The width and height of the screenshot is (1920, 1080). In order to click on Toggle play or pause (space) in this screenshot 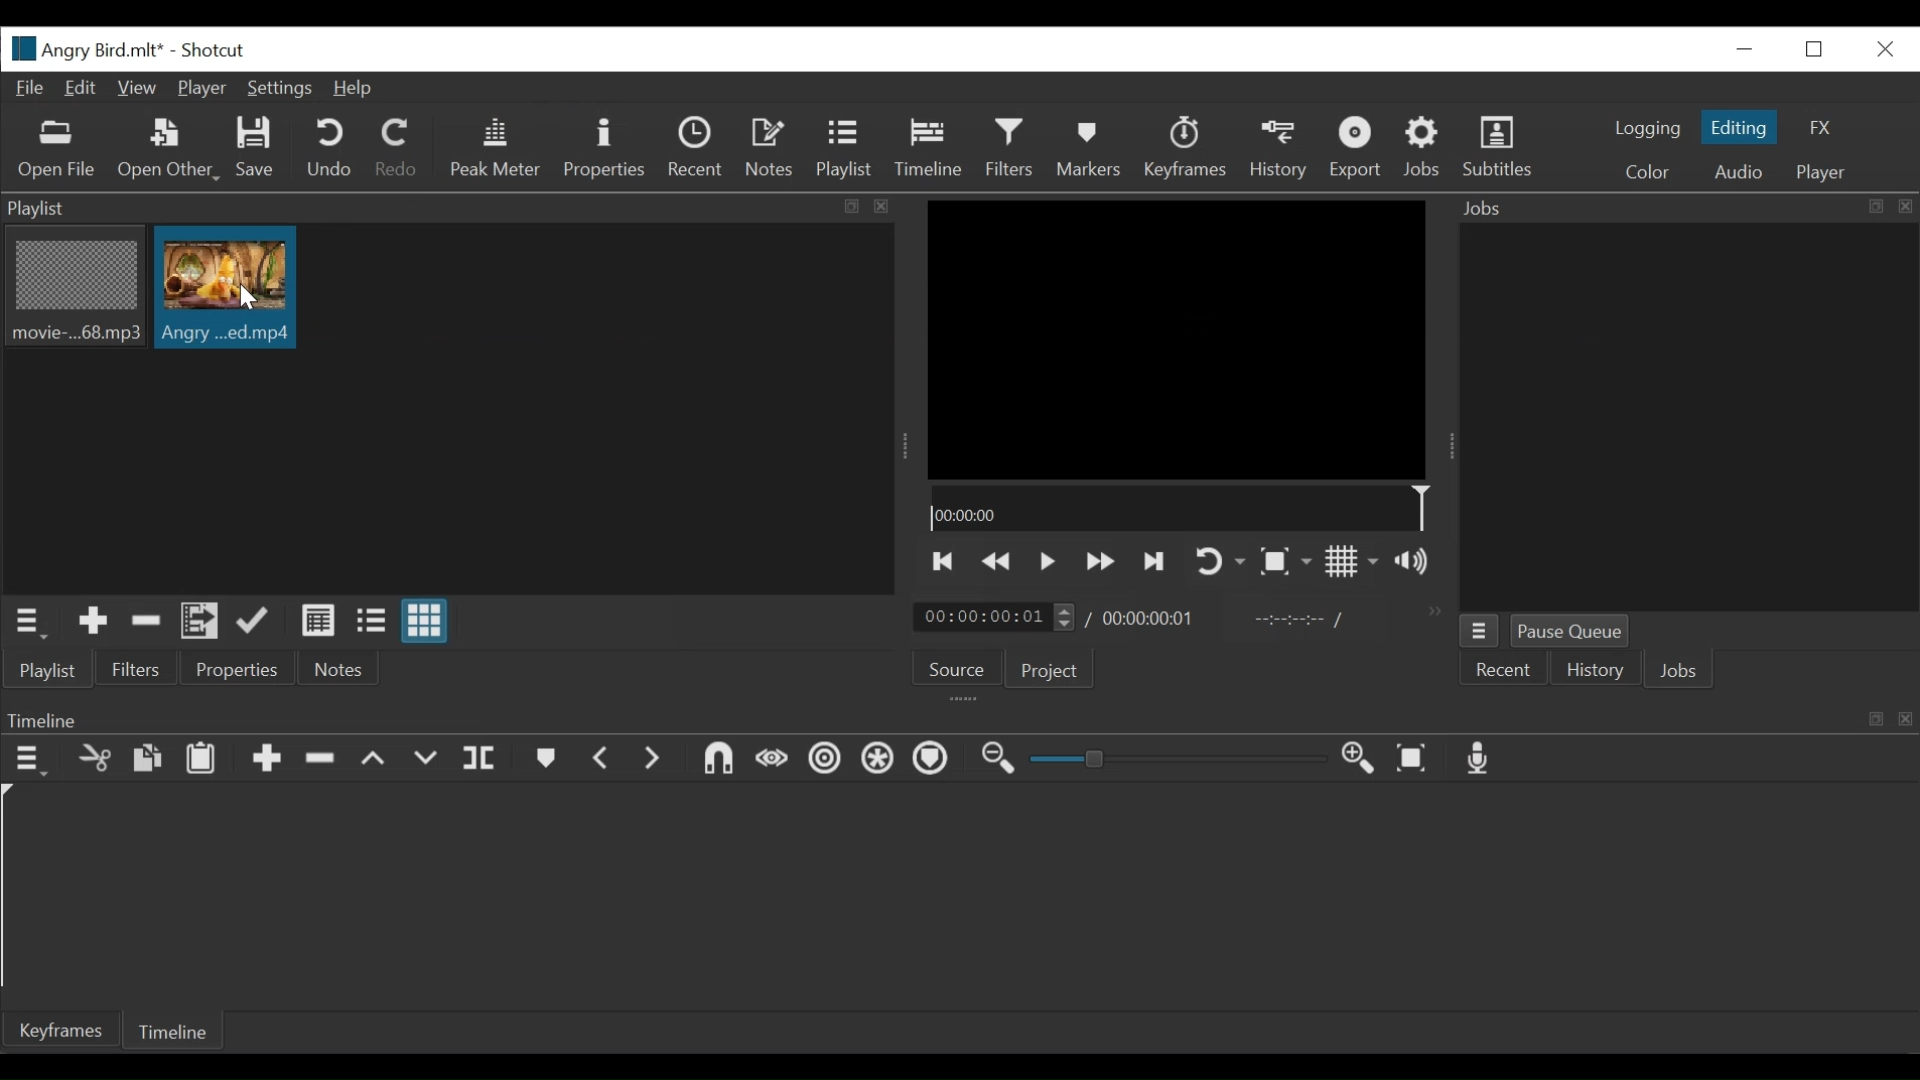, I will do `click(1047, 562)`.